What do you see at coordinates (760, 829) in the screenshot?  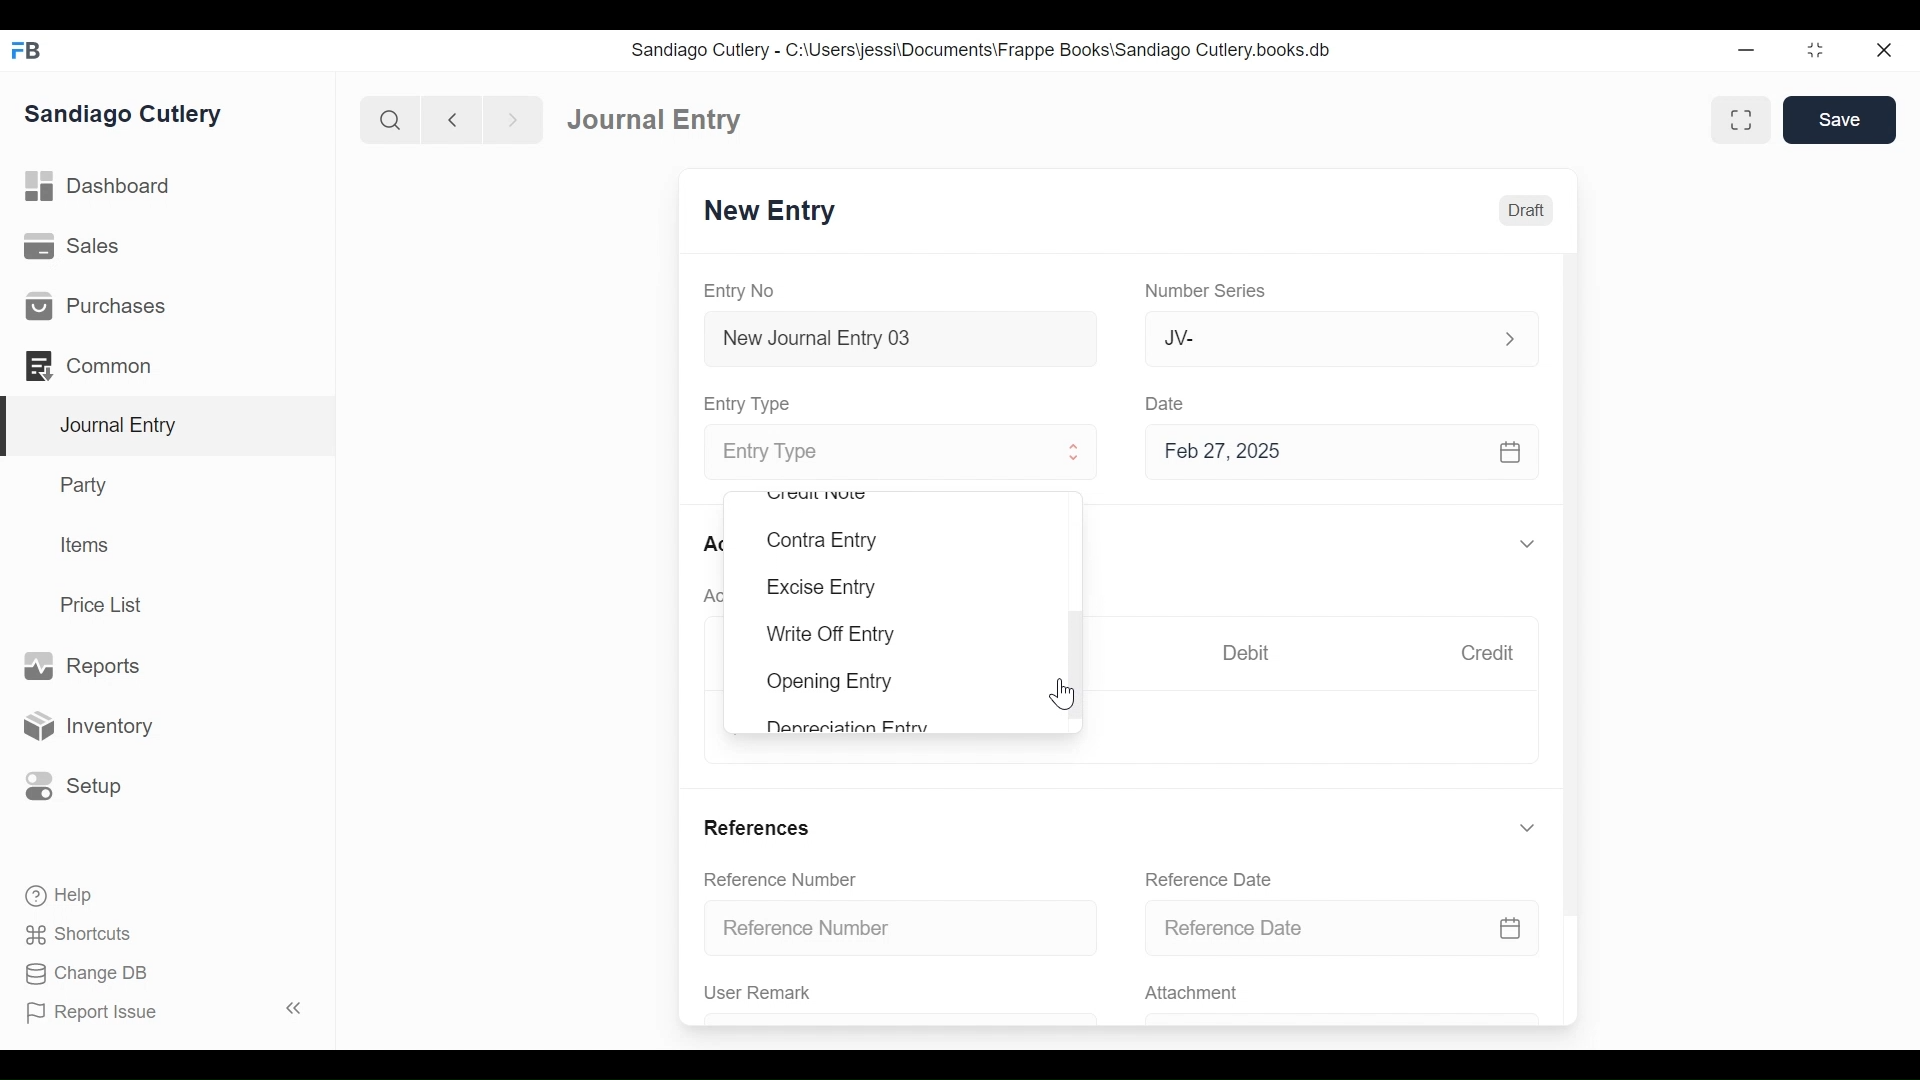 I see `References` at bounding box center [760, 829].